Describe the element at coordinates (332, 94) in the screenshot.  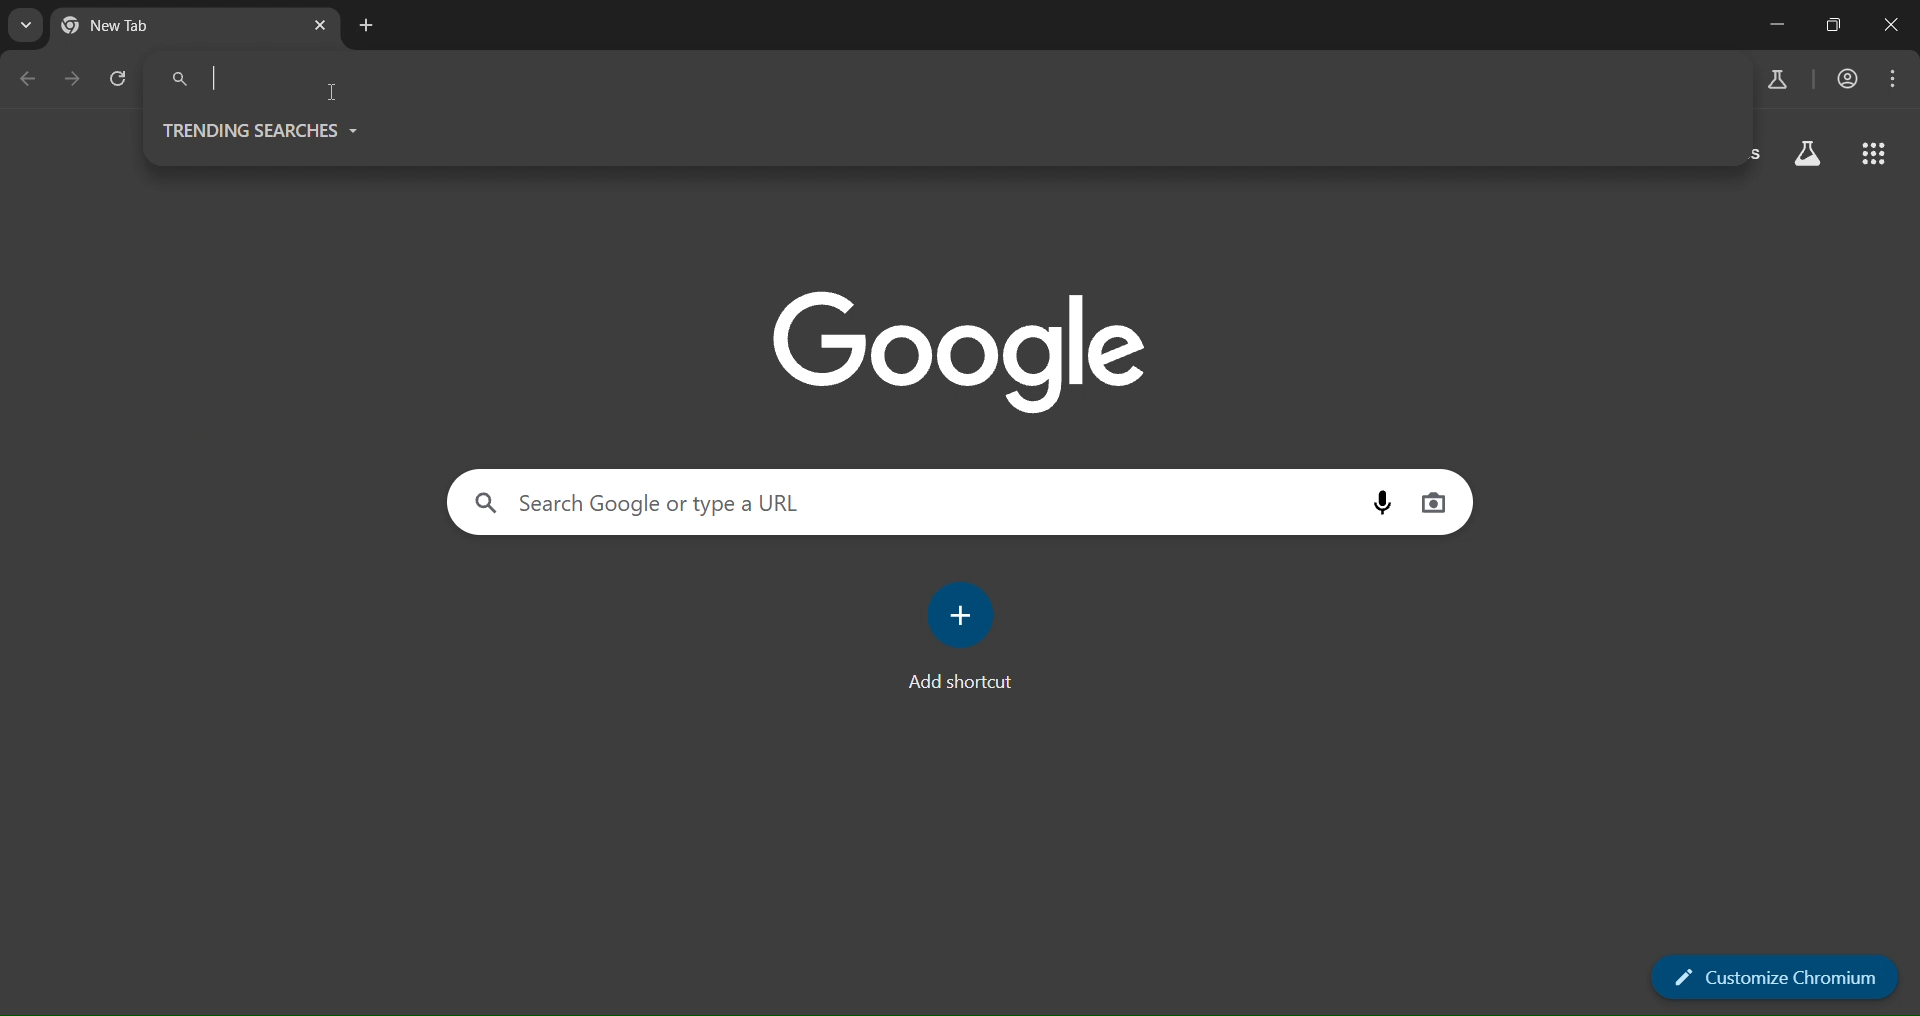
I see `cursor` at that location.